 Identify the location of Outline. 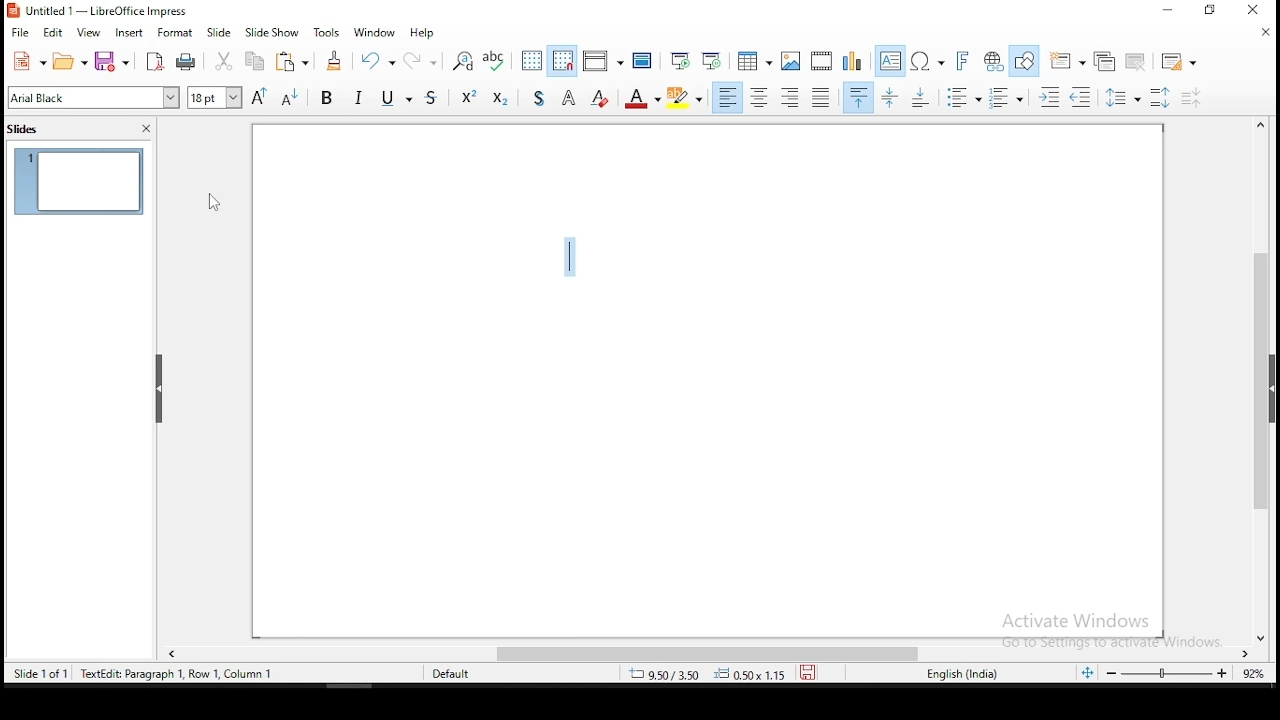
(570, 96).